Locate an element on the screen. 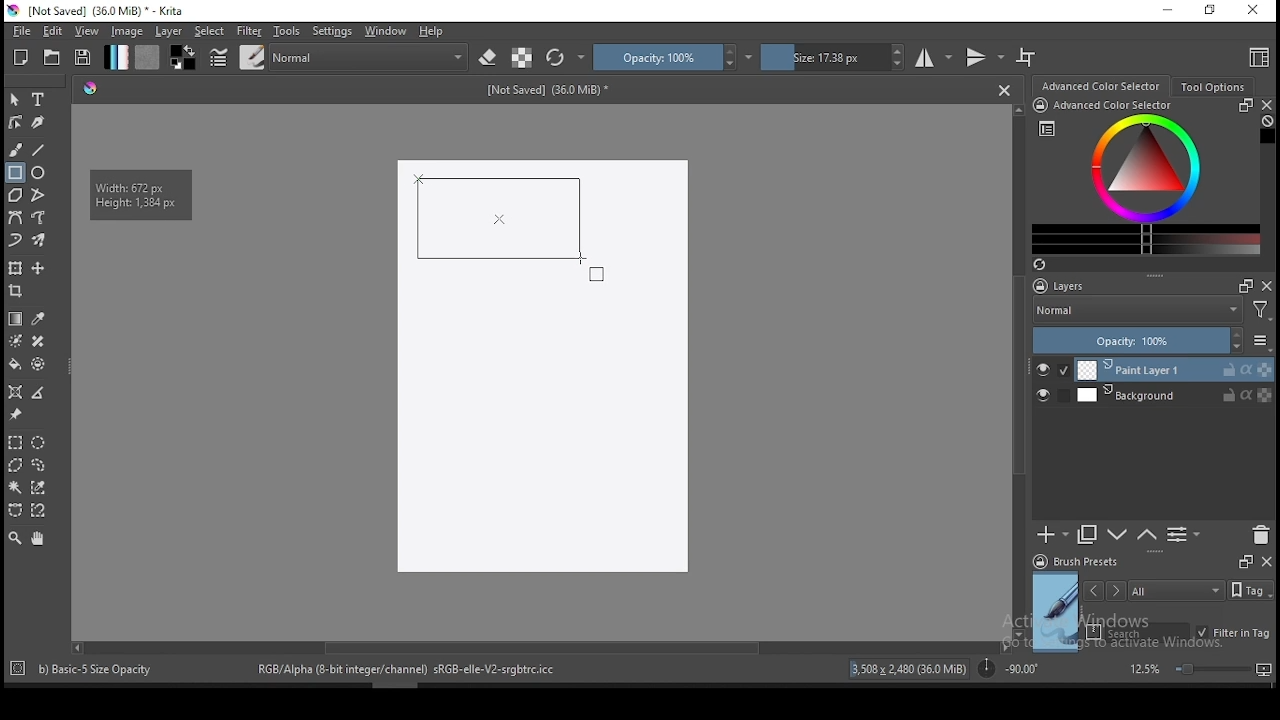 The image size is (1280, 720). image is located at coordinates (126, 31).